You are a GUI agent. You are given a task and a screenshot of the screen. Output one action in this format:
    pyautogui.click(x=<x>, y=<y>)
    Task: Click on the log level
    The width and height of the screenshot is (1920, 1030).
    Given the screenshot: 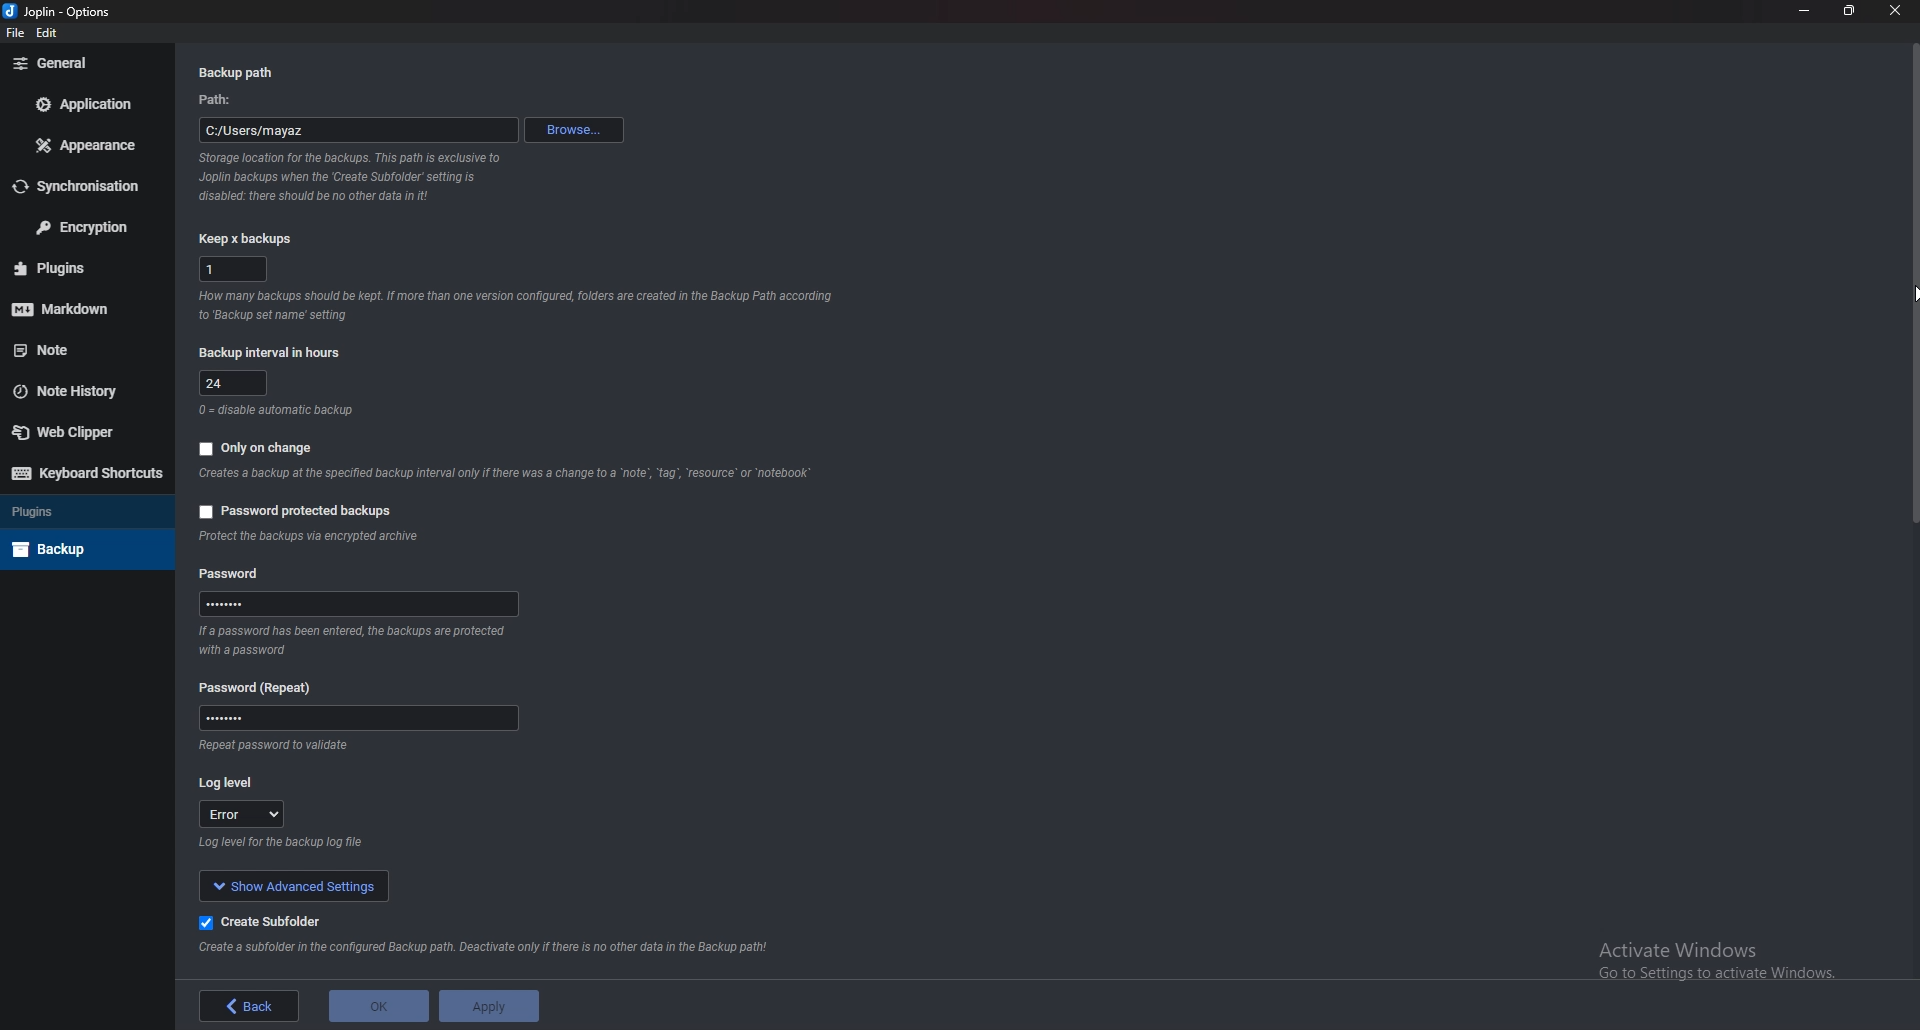 What is the action you would take?
    pyautogui.click(x=232, y=782)
    